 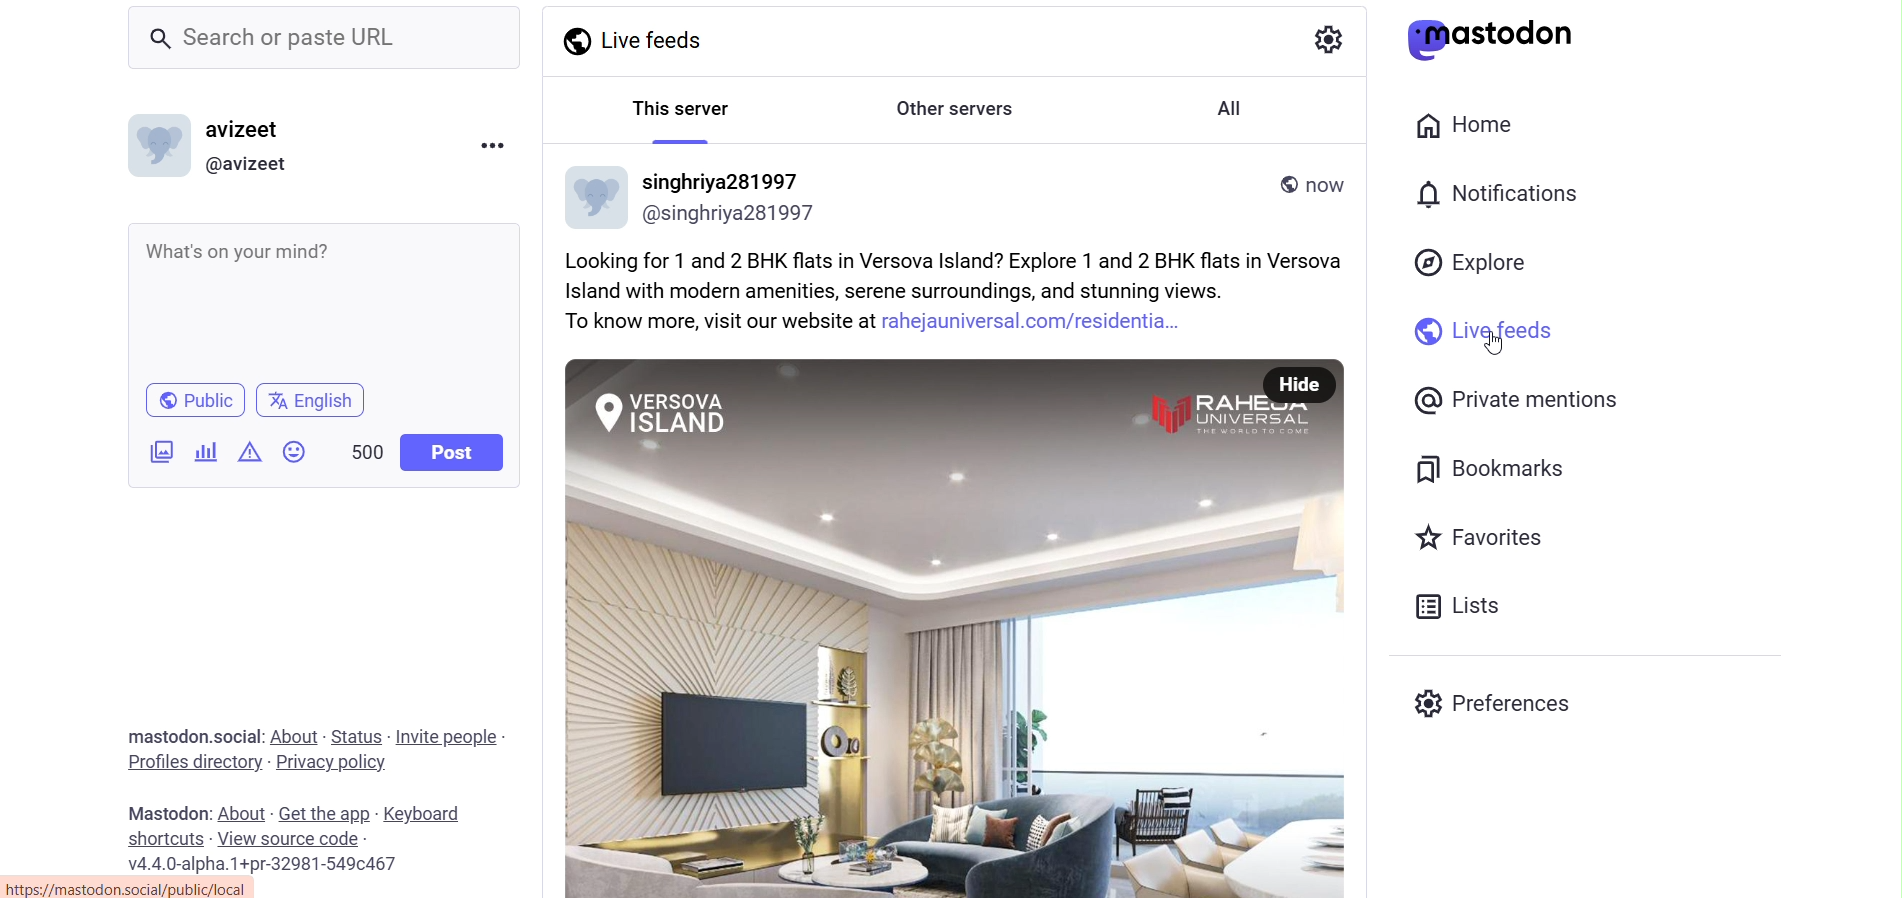 What do you see at coordinates (354, 734) in the screenshot?
I see `status` at bounding box center [354, 734].